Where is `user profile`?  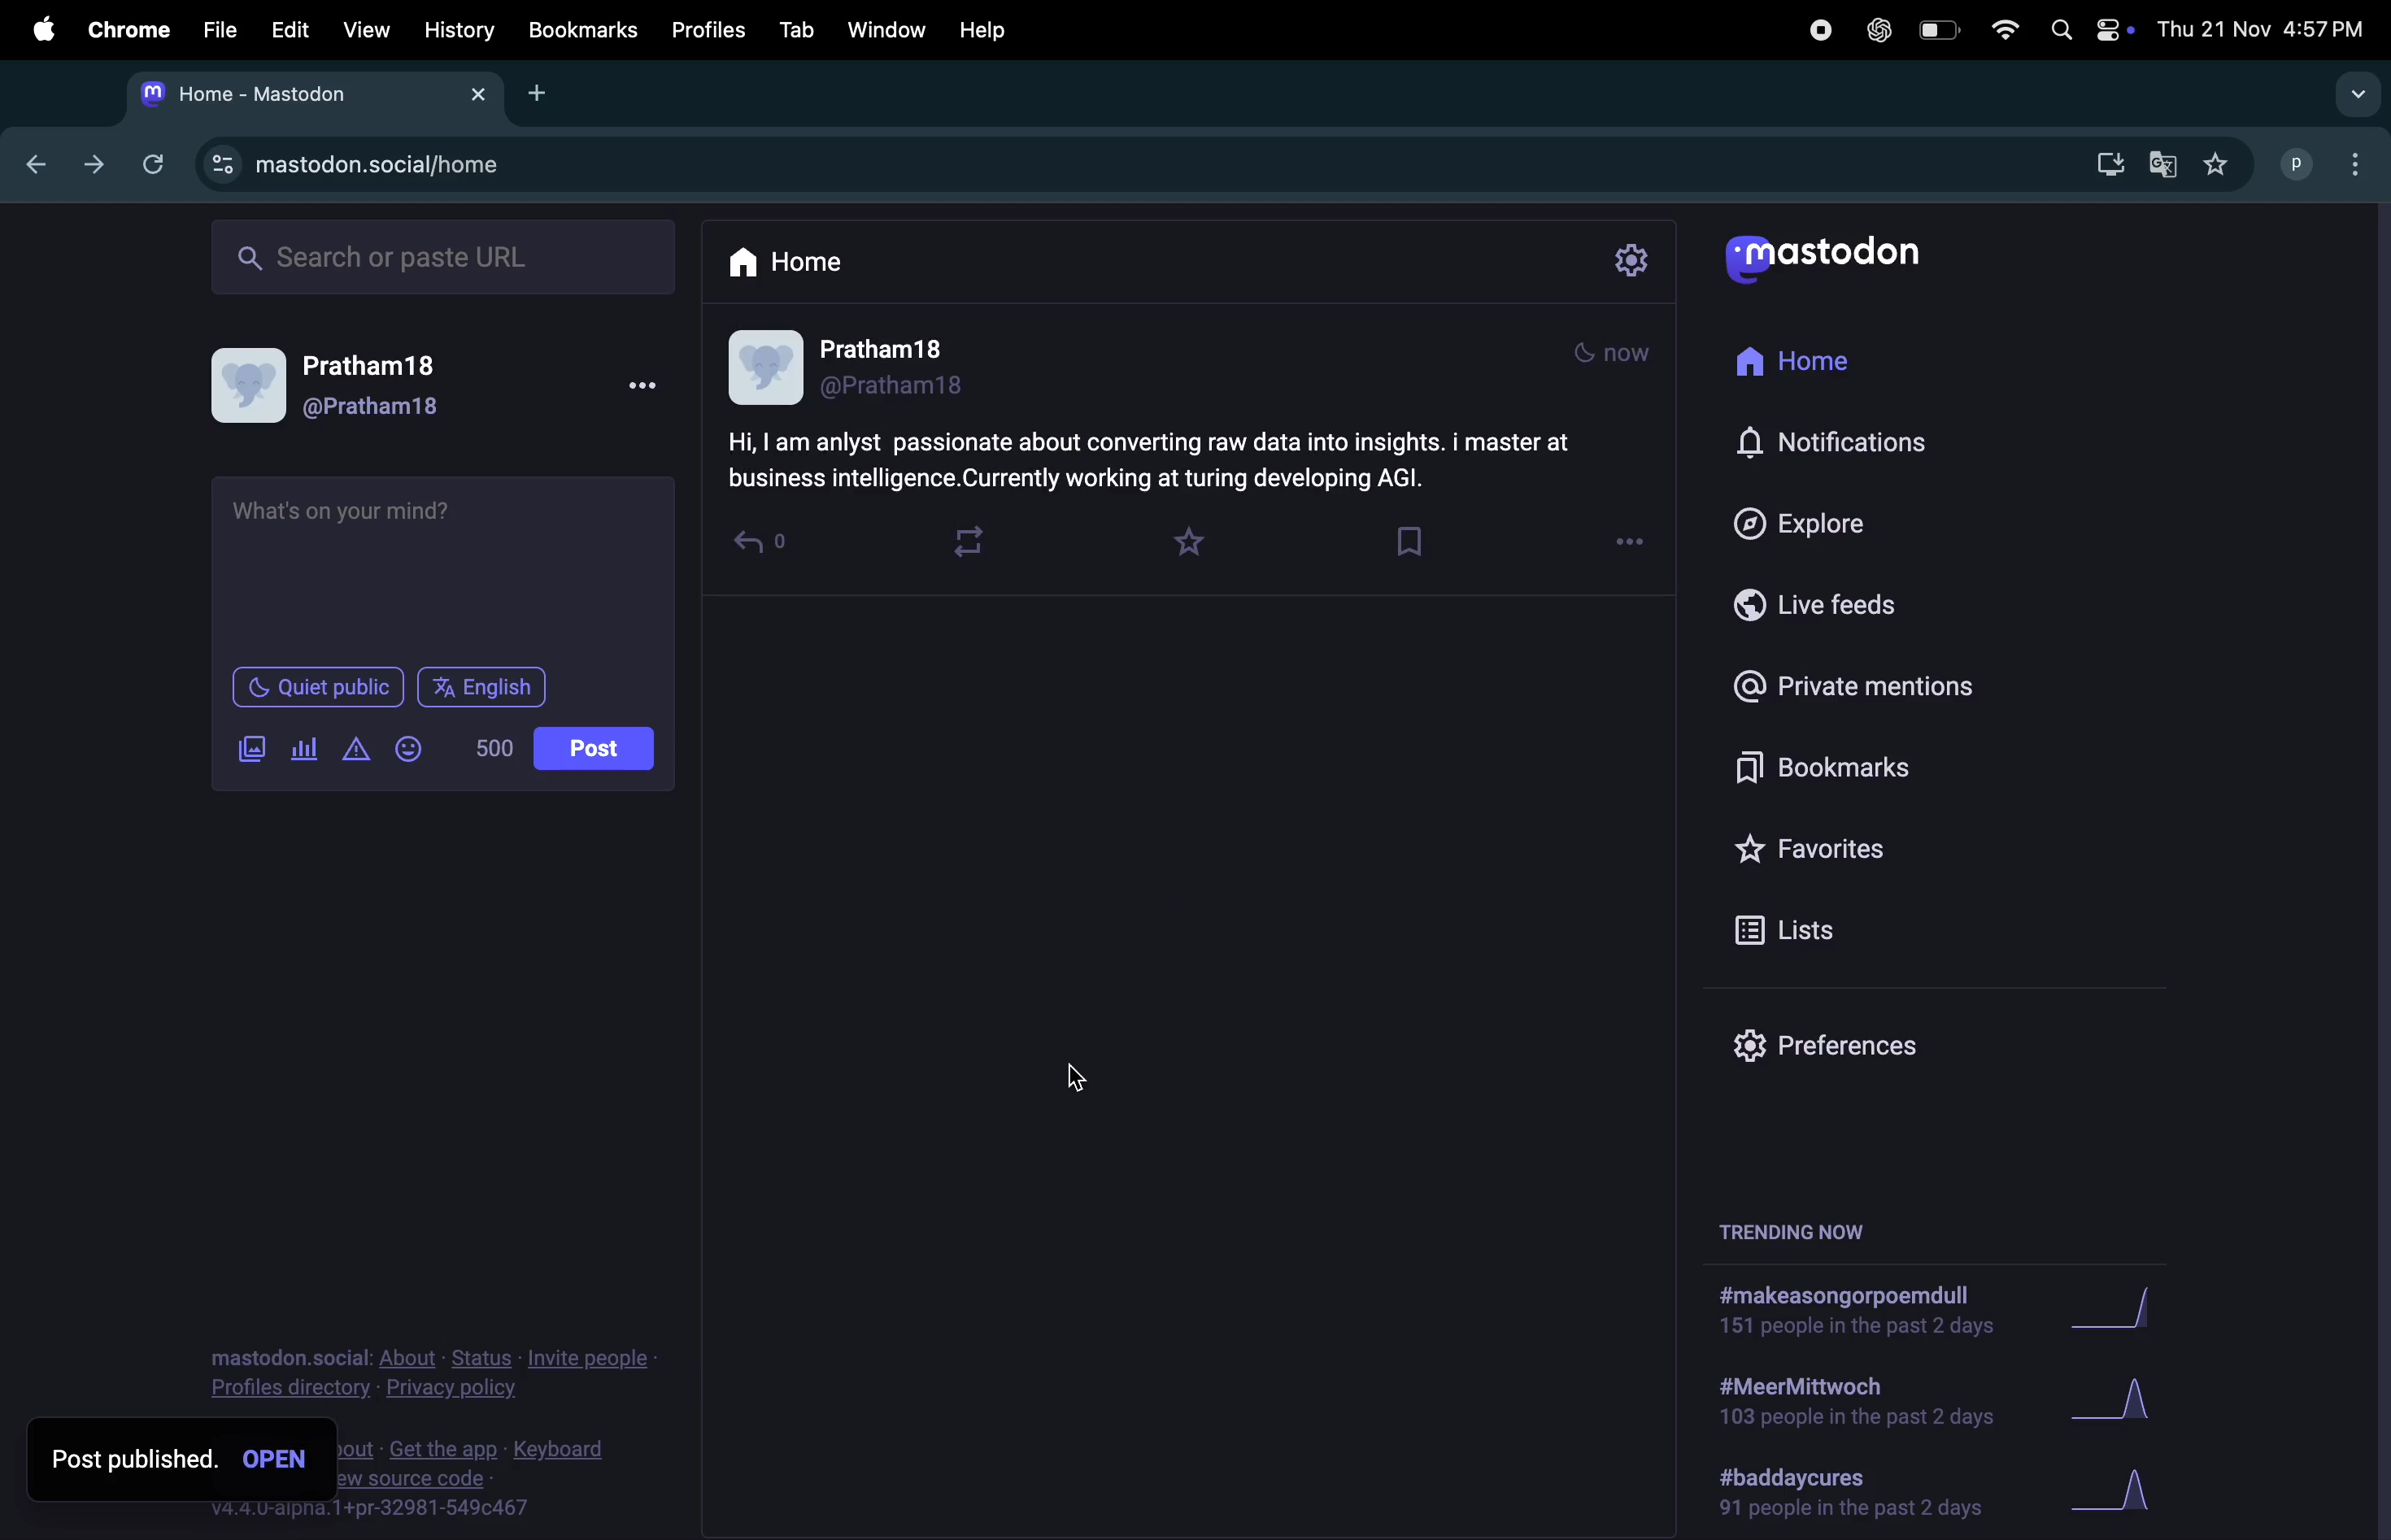 user profile is located at coordinates (446, 390).